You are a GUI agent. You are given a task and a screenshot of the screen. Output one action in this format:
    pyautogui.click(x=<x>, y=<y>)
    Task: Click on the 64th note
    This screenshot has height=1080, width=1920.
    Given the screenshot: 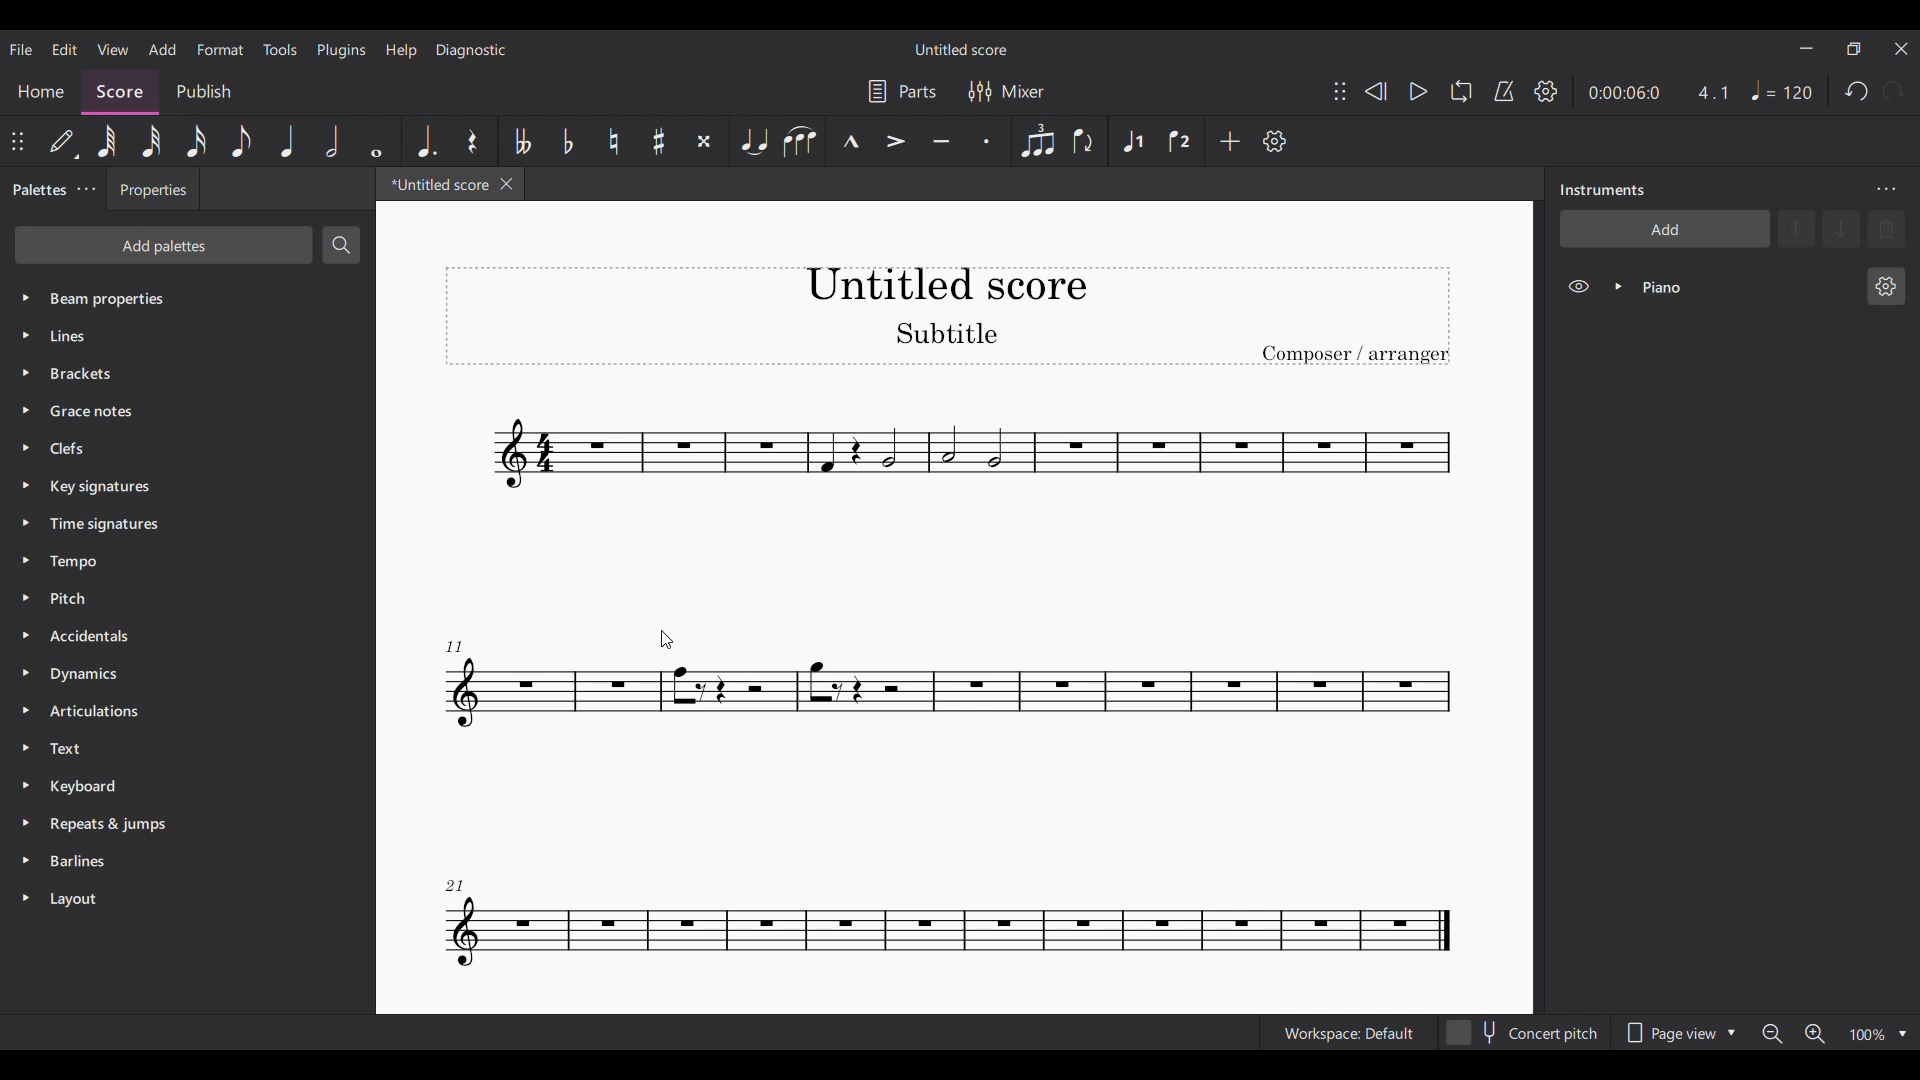 What is the action you would take?
    pyautogui.click(x=107, y=141)
    